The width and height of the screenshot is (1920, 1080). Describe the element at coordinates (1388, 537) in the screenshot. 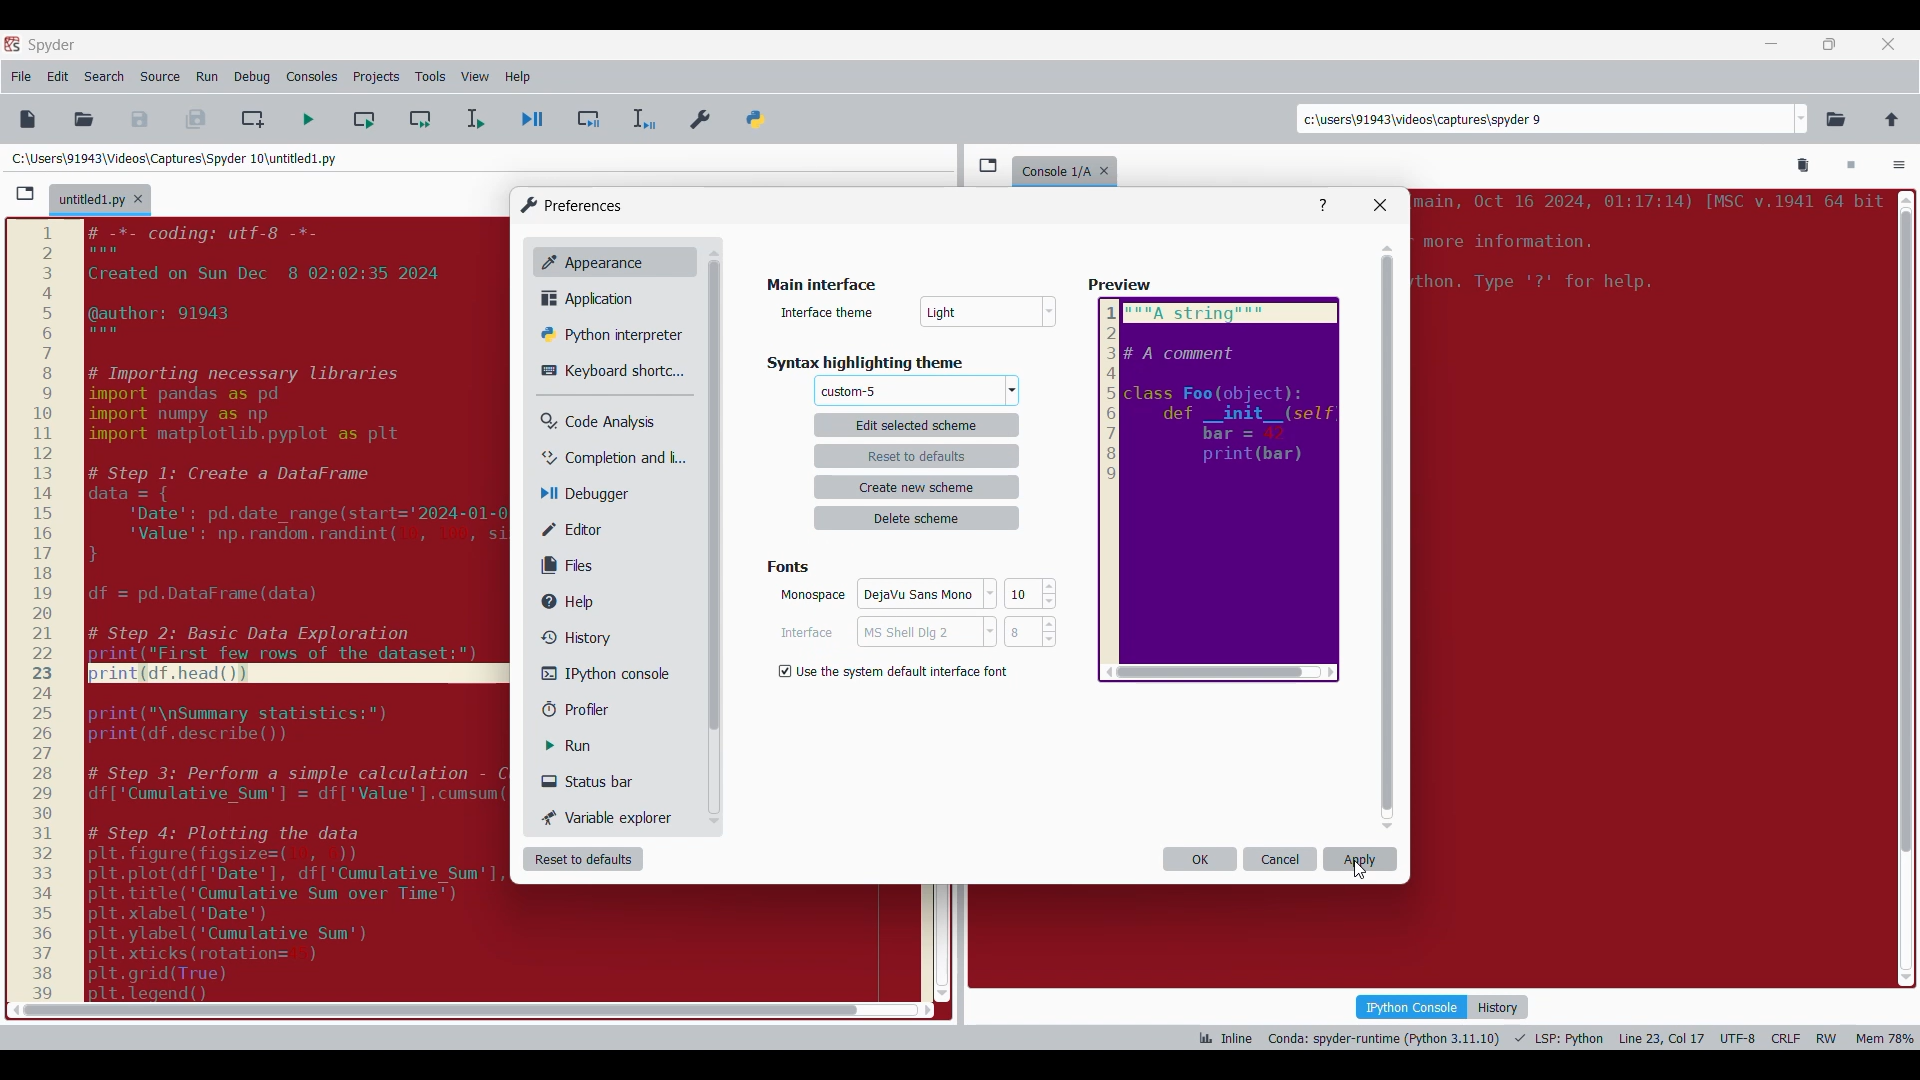

I see `Vertical slide bar` at that location.